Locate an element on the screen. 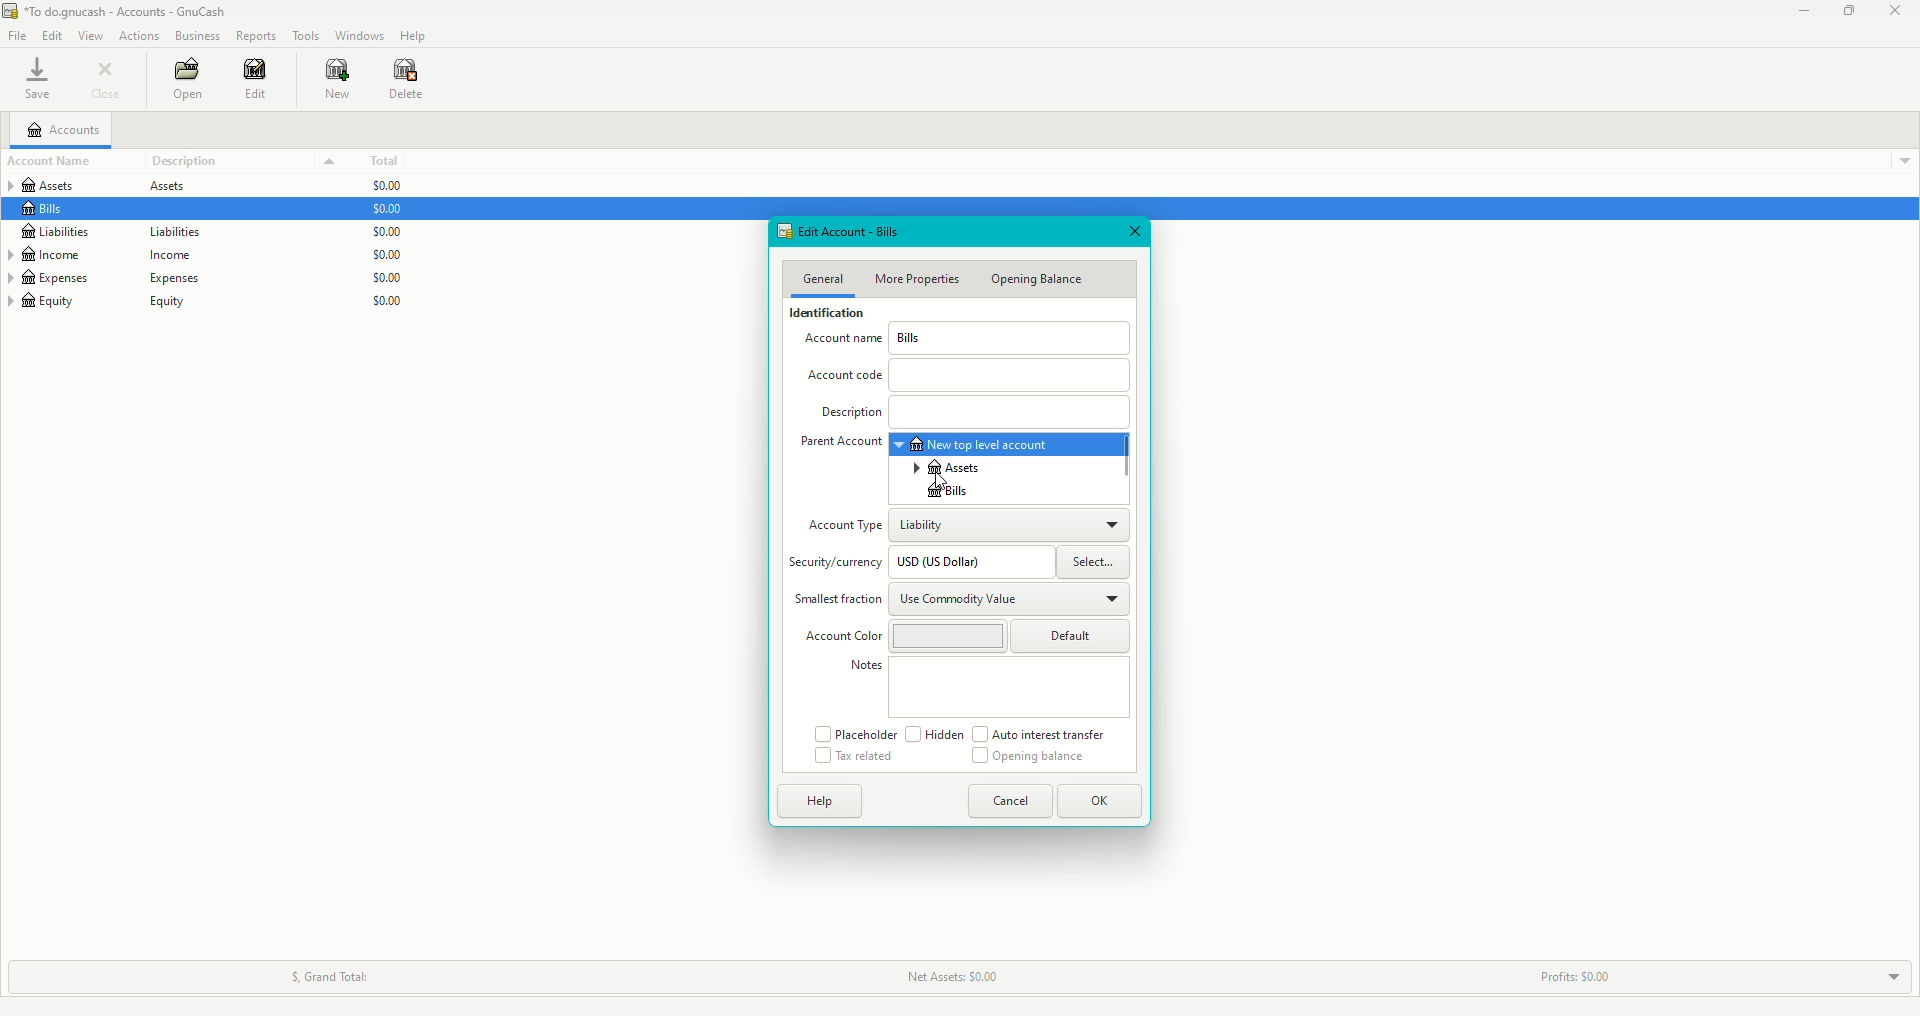 This screenshot has height=1016, width=1920. Restore is located at coordinates (1847, 12).